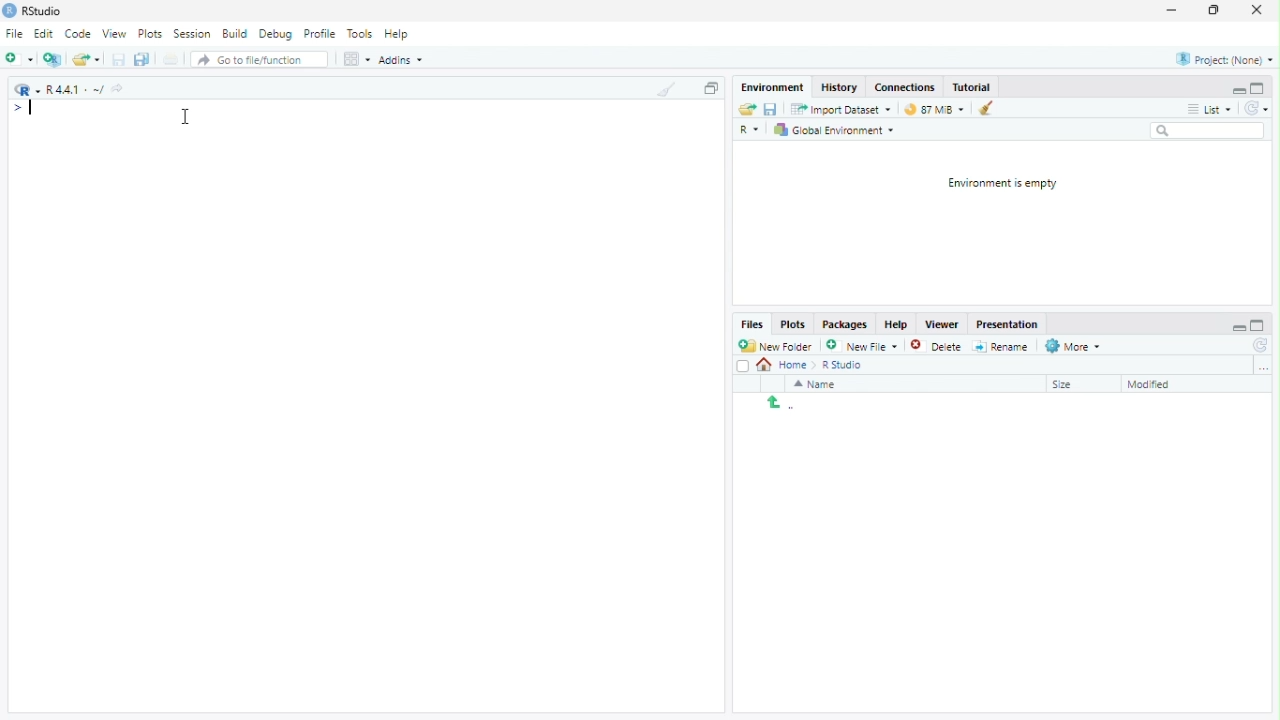 The image size is (1280, 720). Describe the element at coordinates (665, 88) in the screenshot. I see `Clean` at that location.